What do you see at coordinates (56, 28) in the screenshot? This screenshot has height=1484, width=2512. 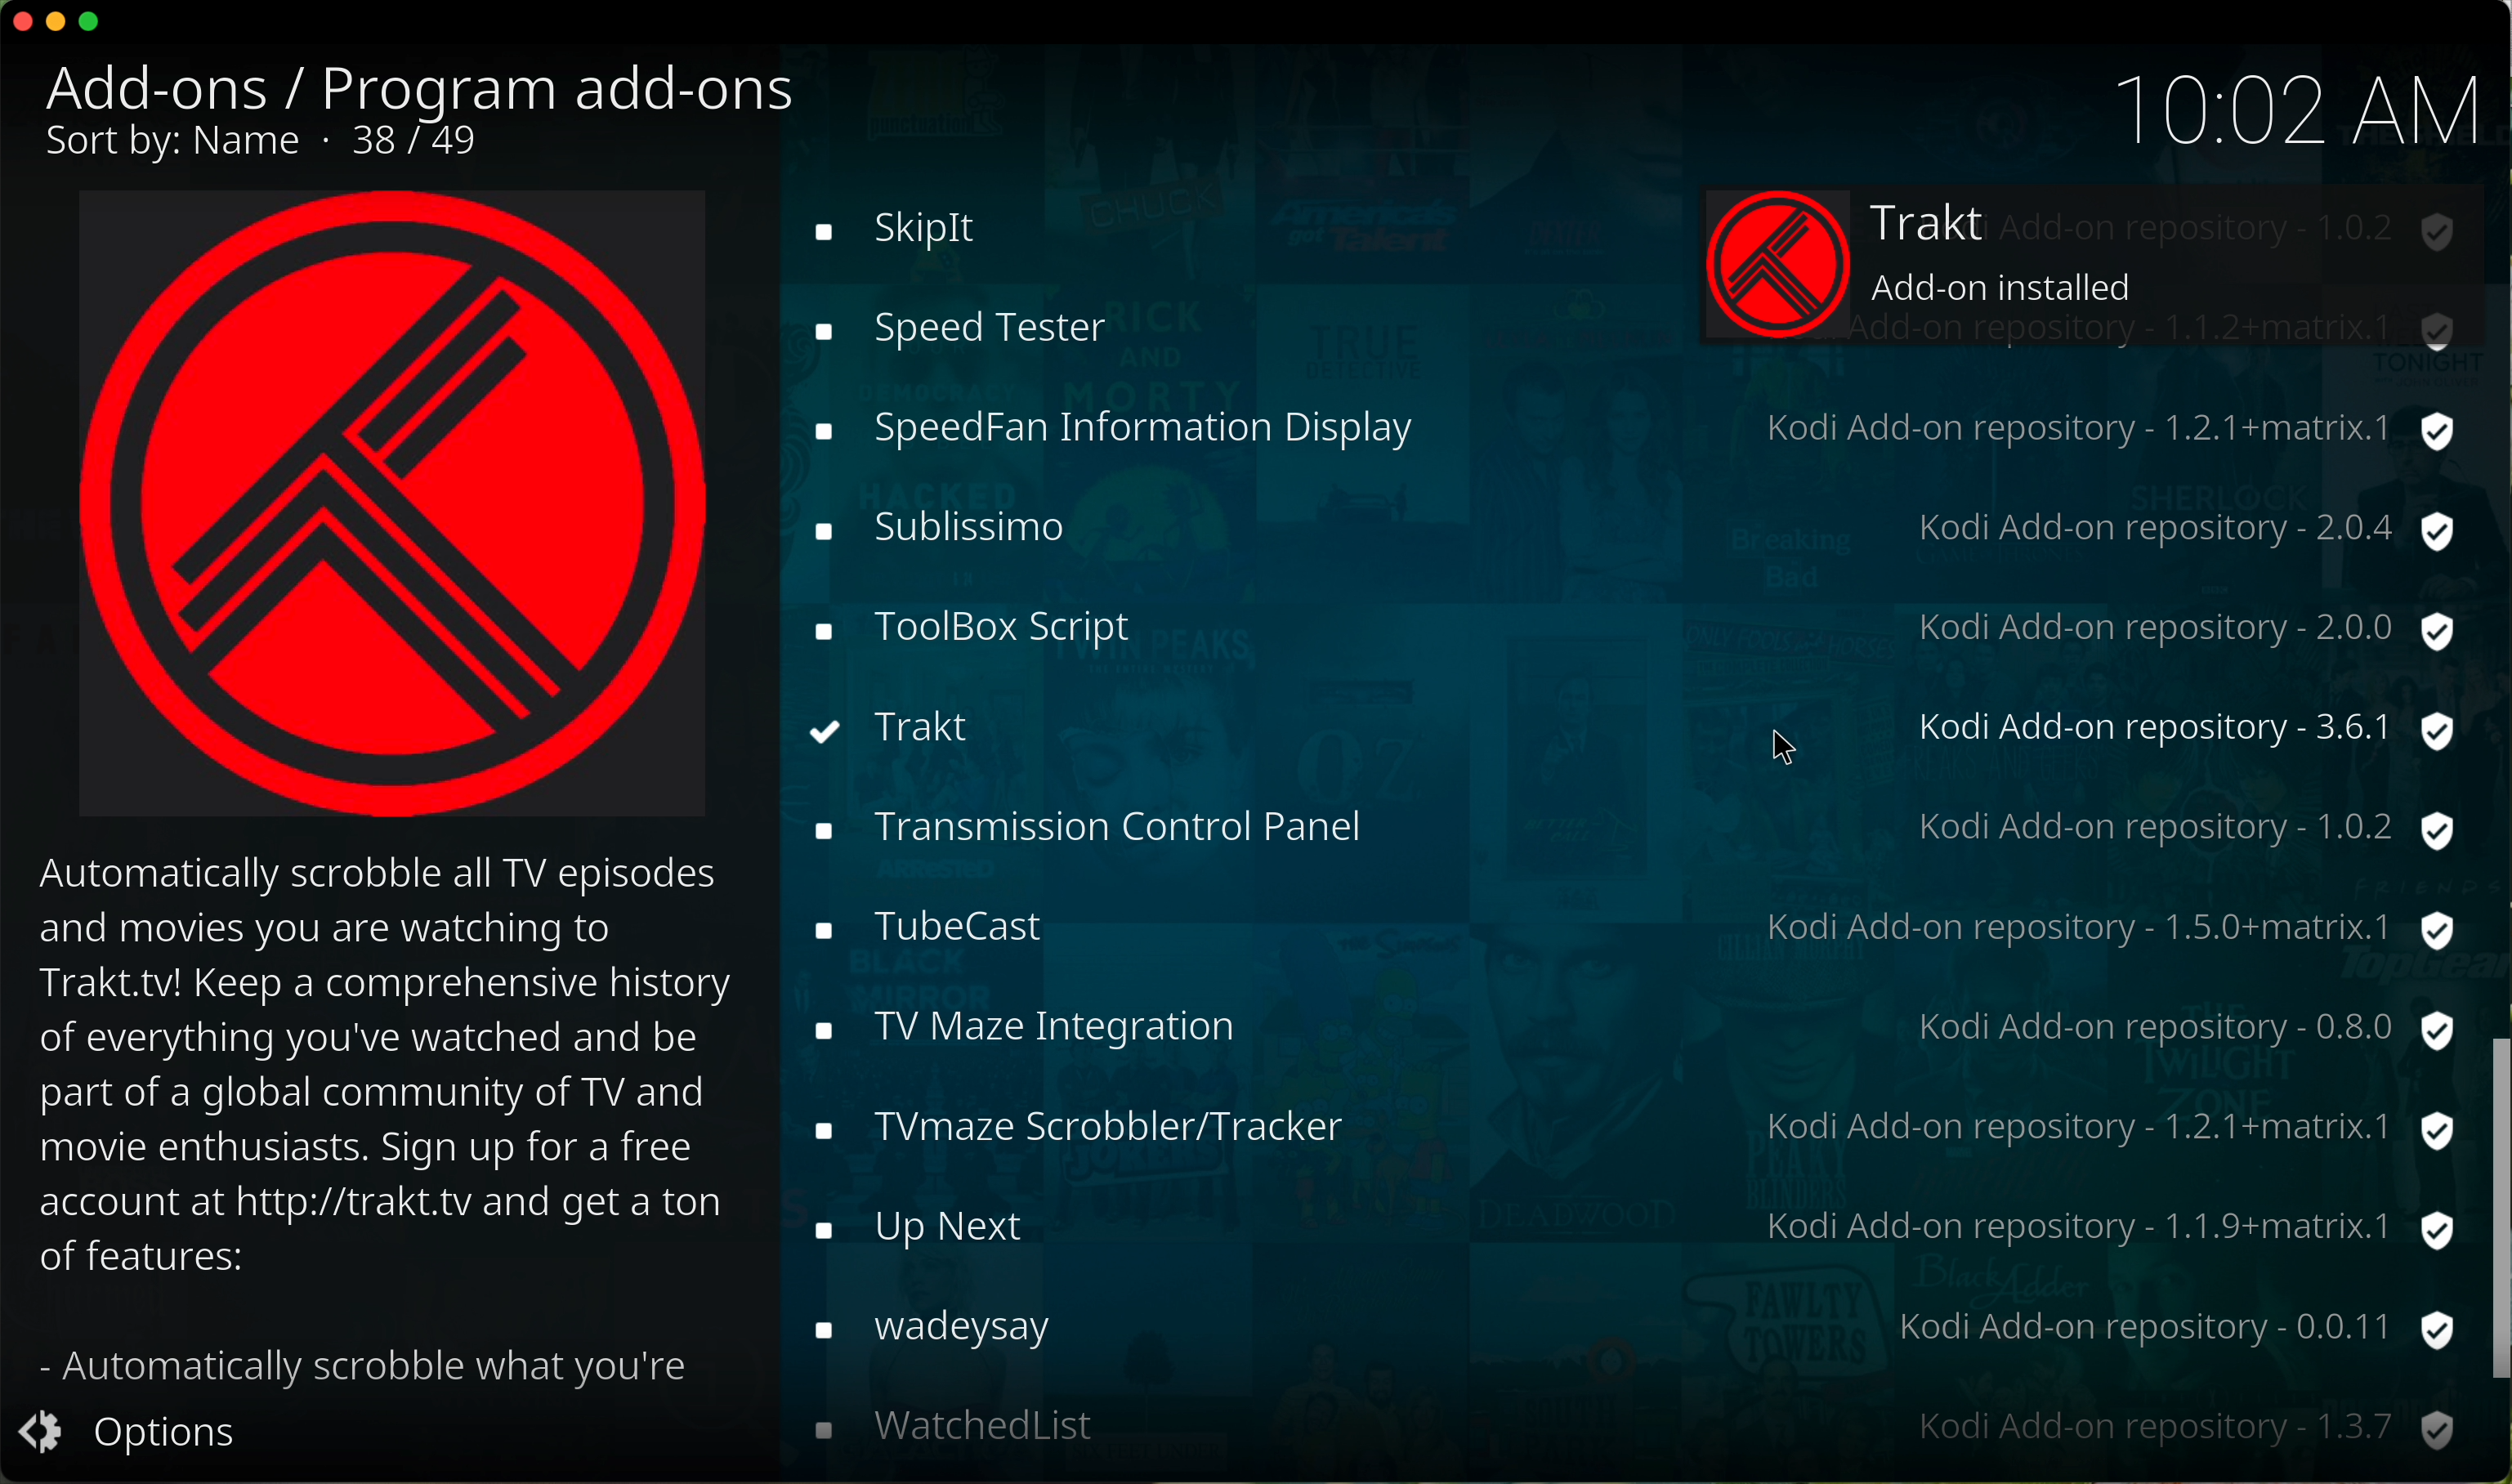 I see `minimize` at bounding box center [56, 28].